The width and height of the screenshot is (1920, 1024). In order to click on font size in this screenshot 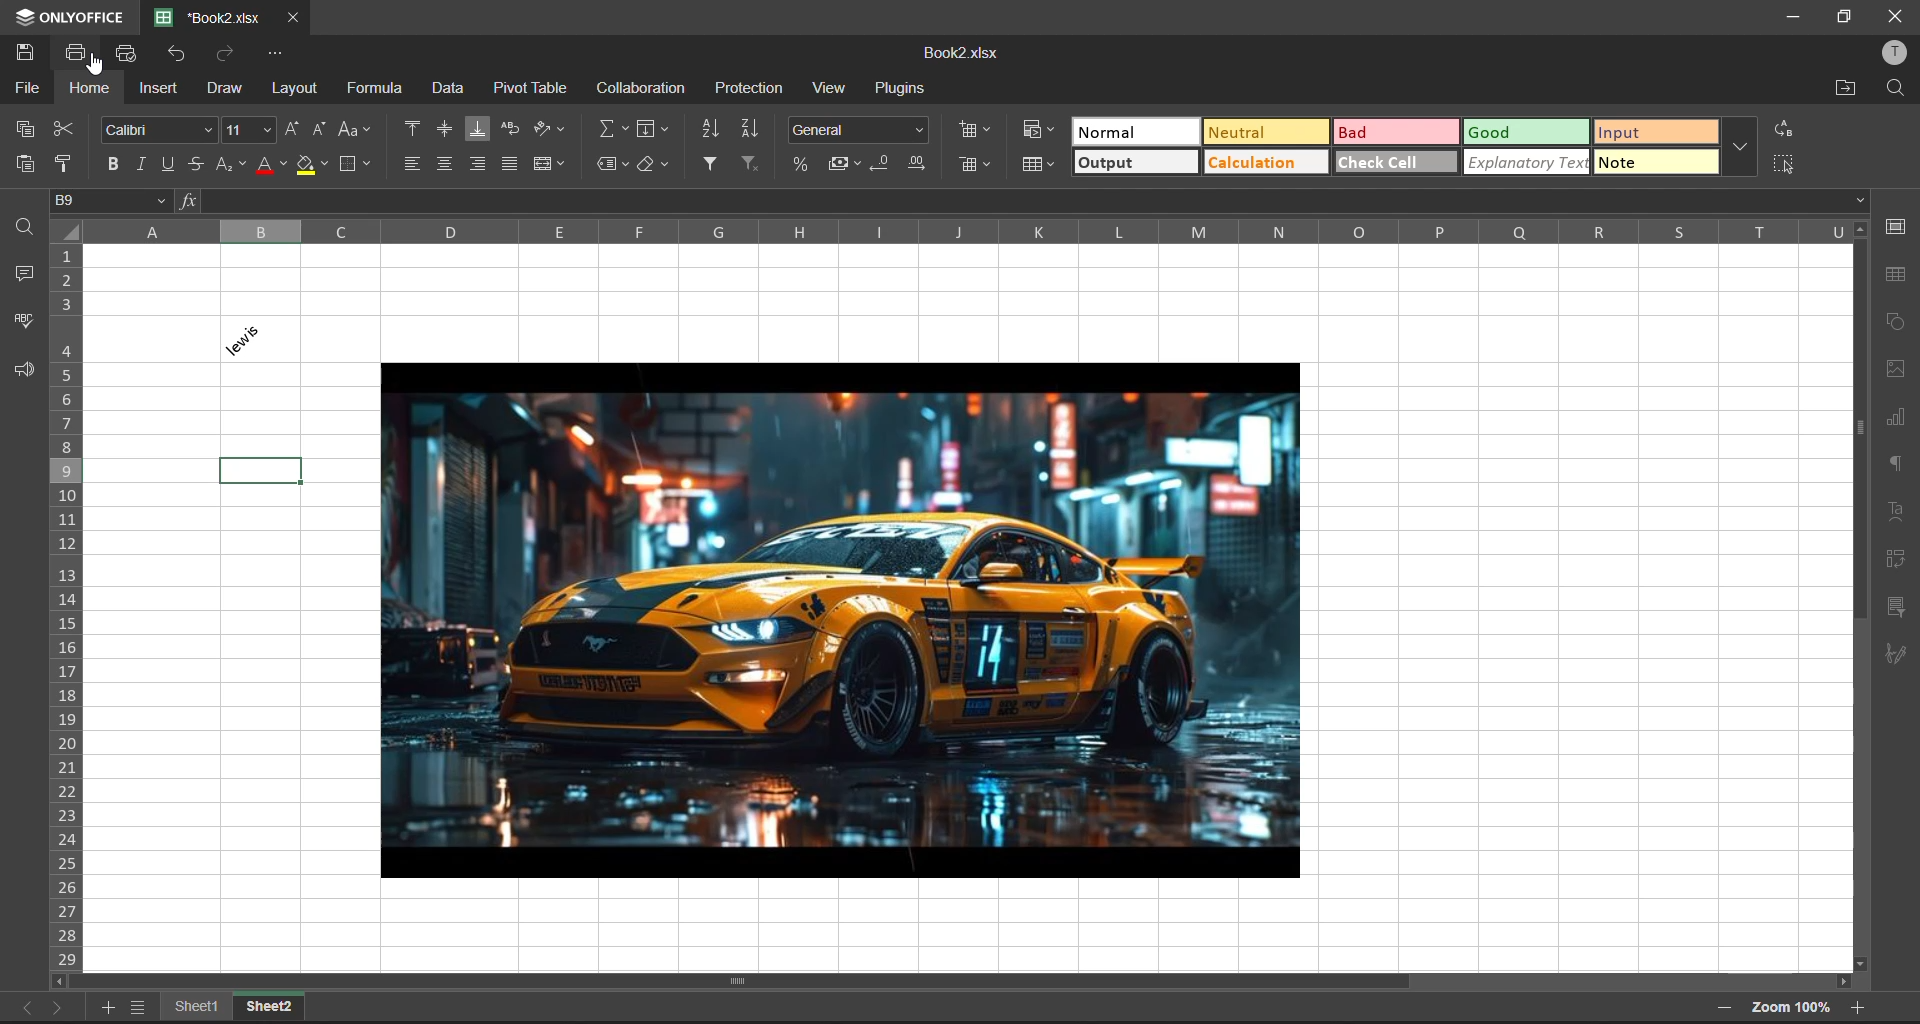, I will do `click(250, 131)`.